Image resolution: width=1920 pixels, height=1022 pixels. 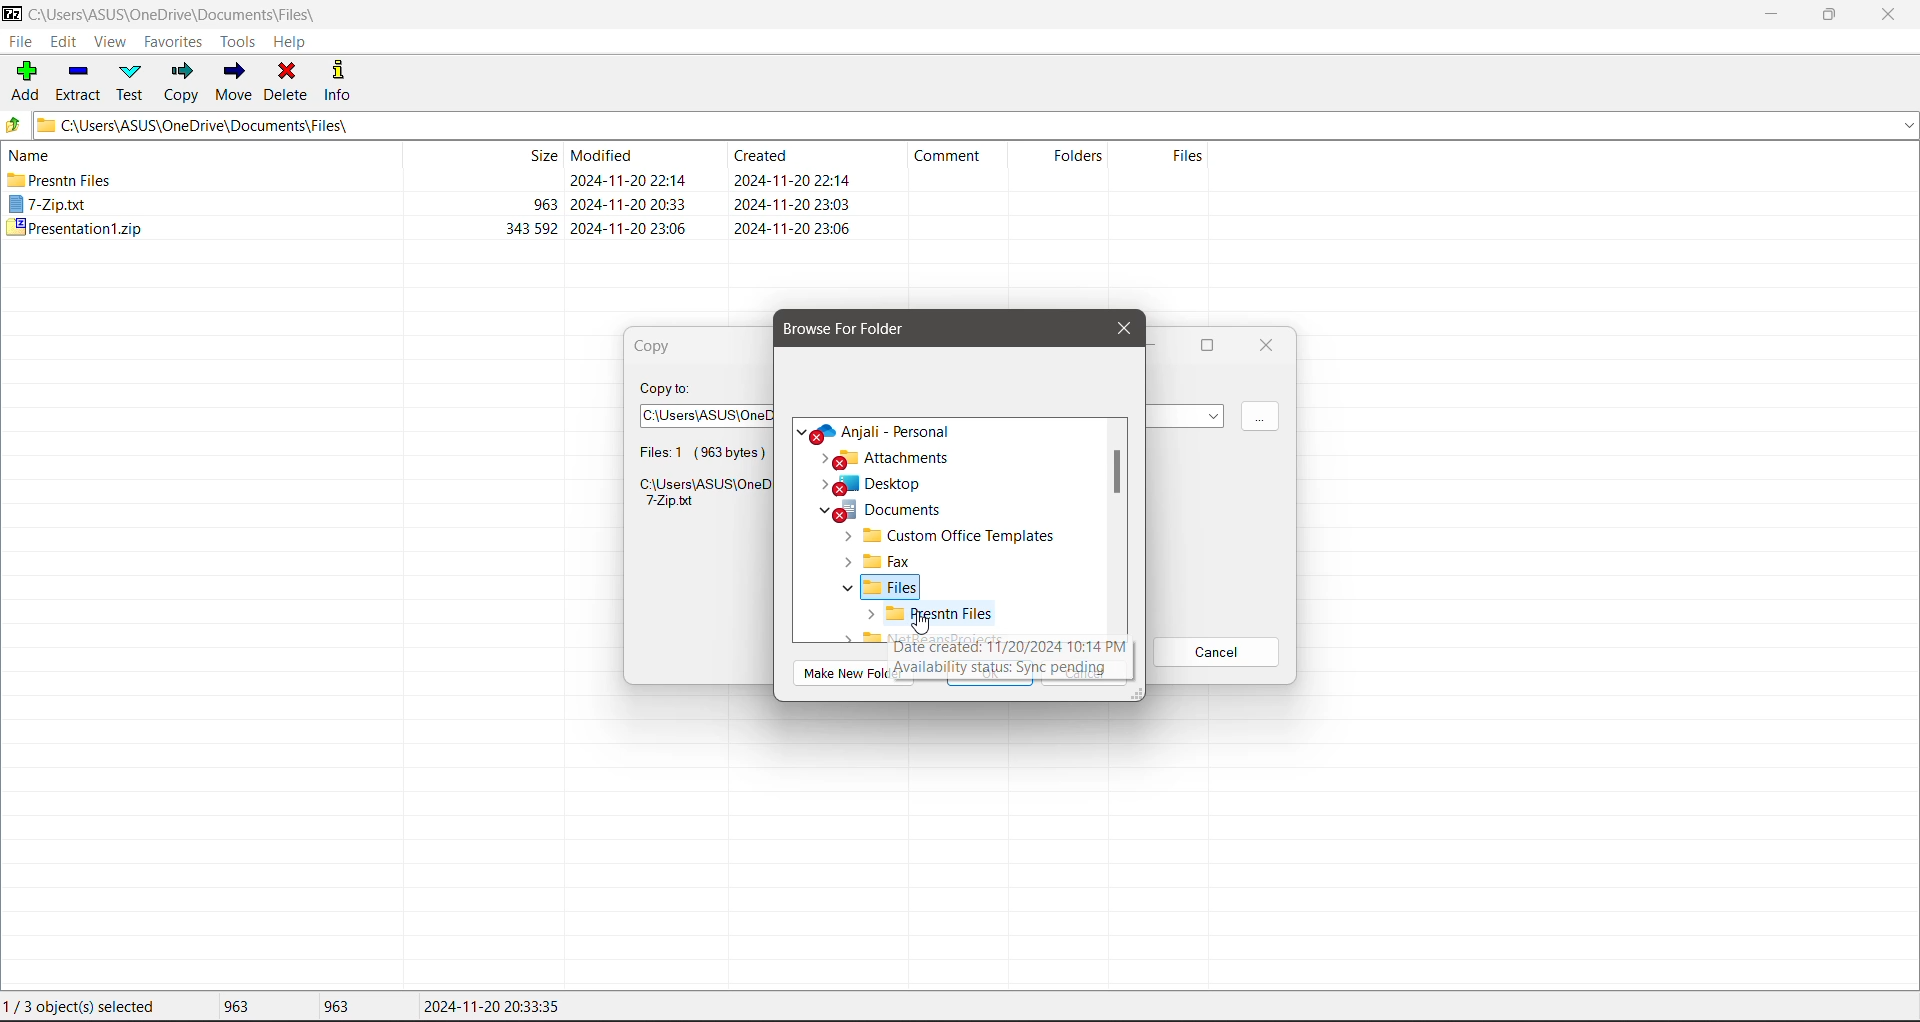 I want to click on Close, so click(x=1890, y=15).